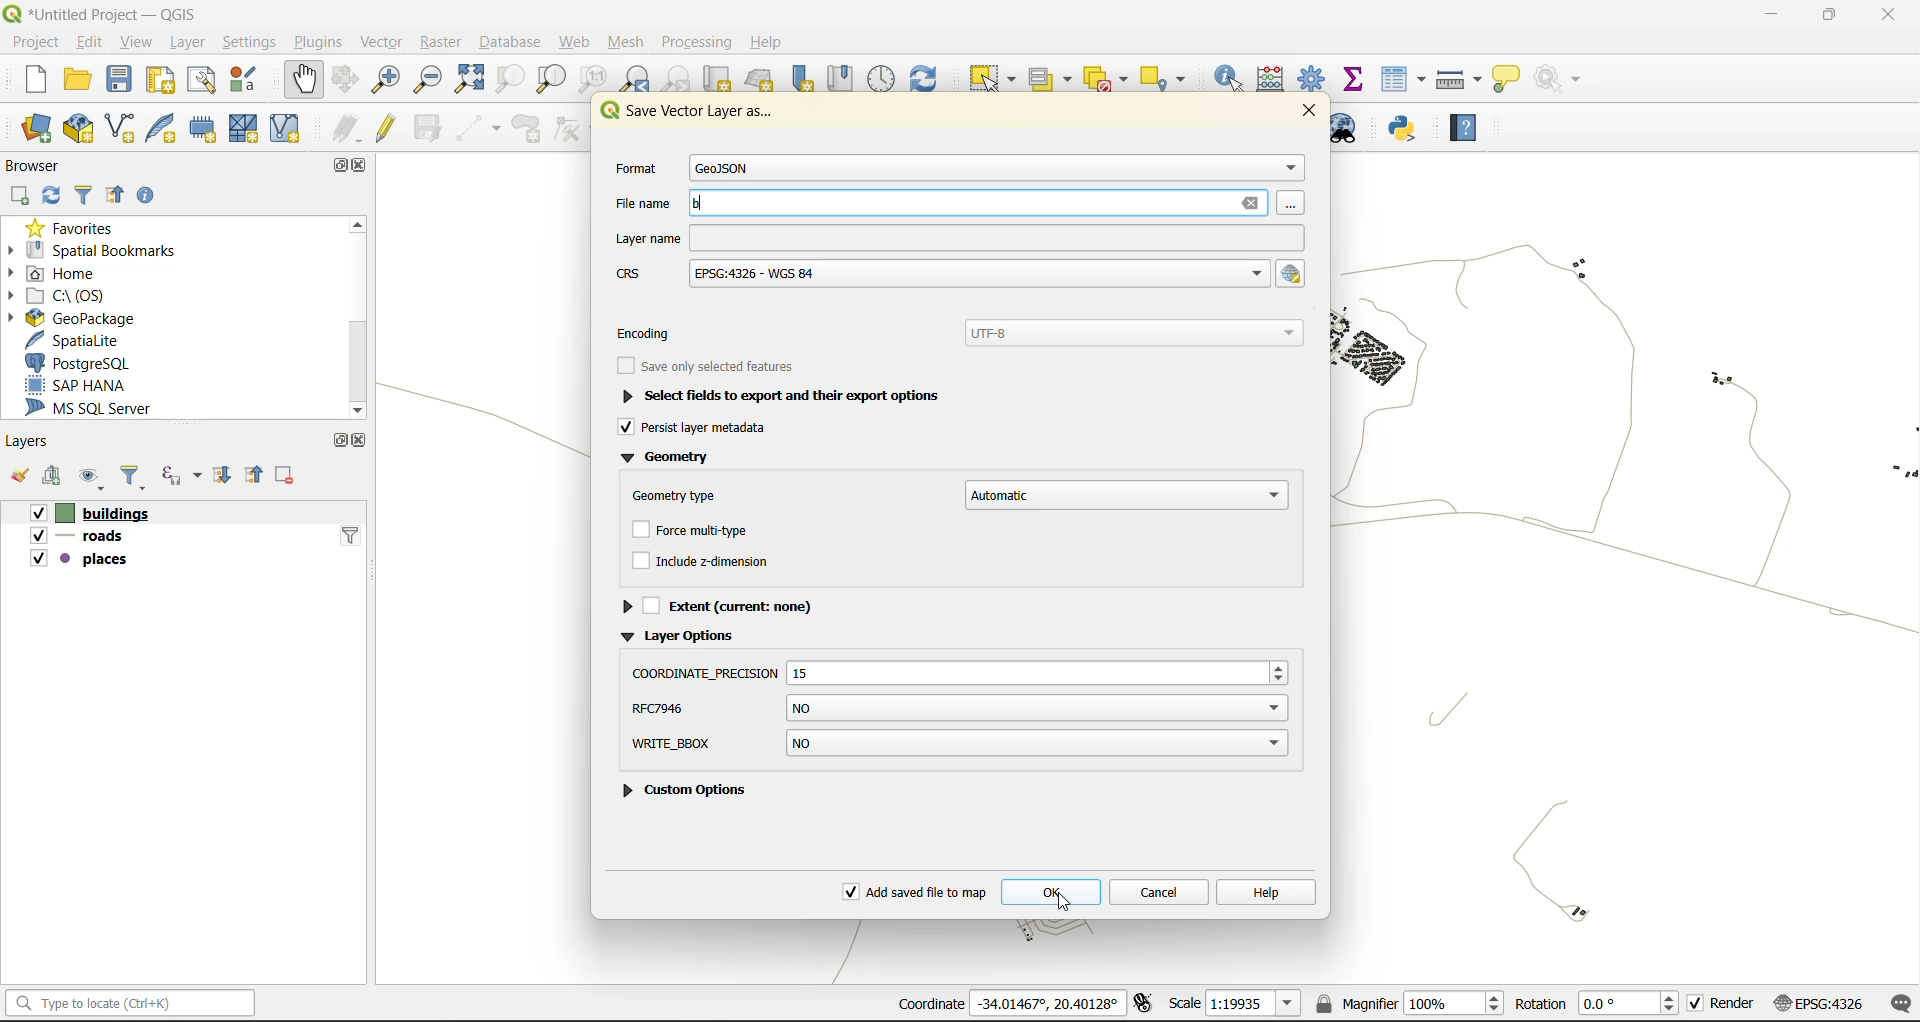  What do you see at coordinates (940, 275) in the screenshot?
I see `crs` at bounding box center [940, 275].